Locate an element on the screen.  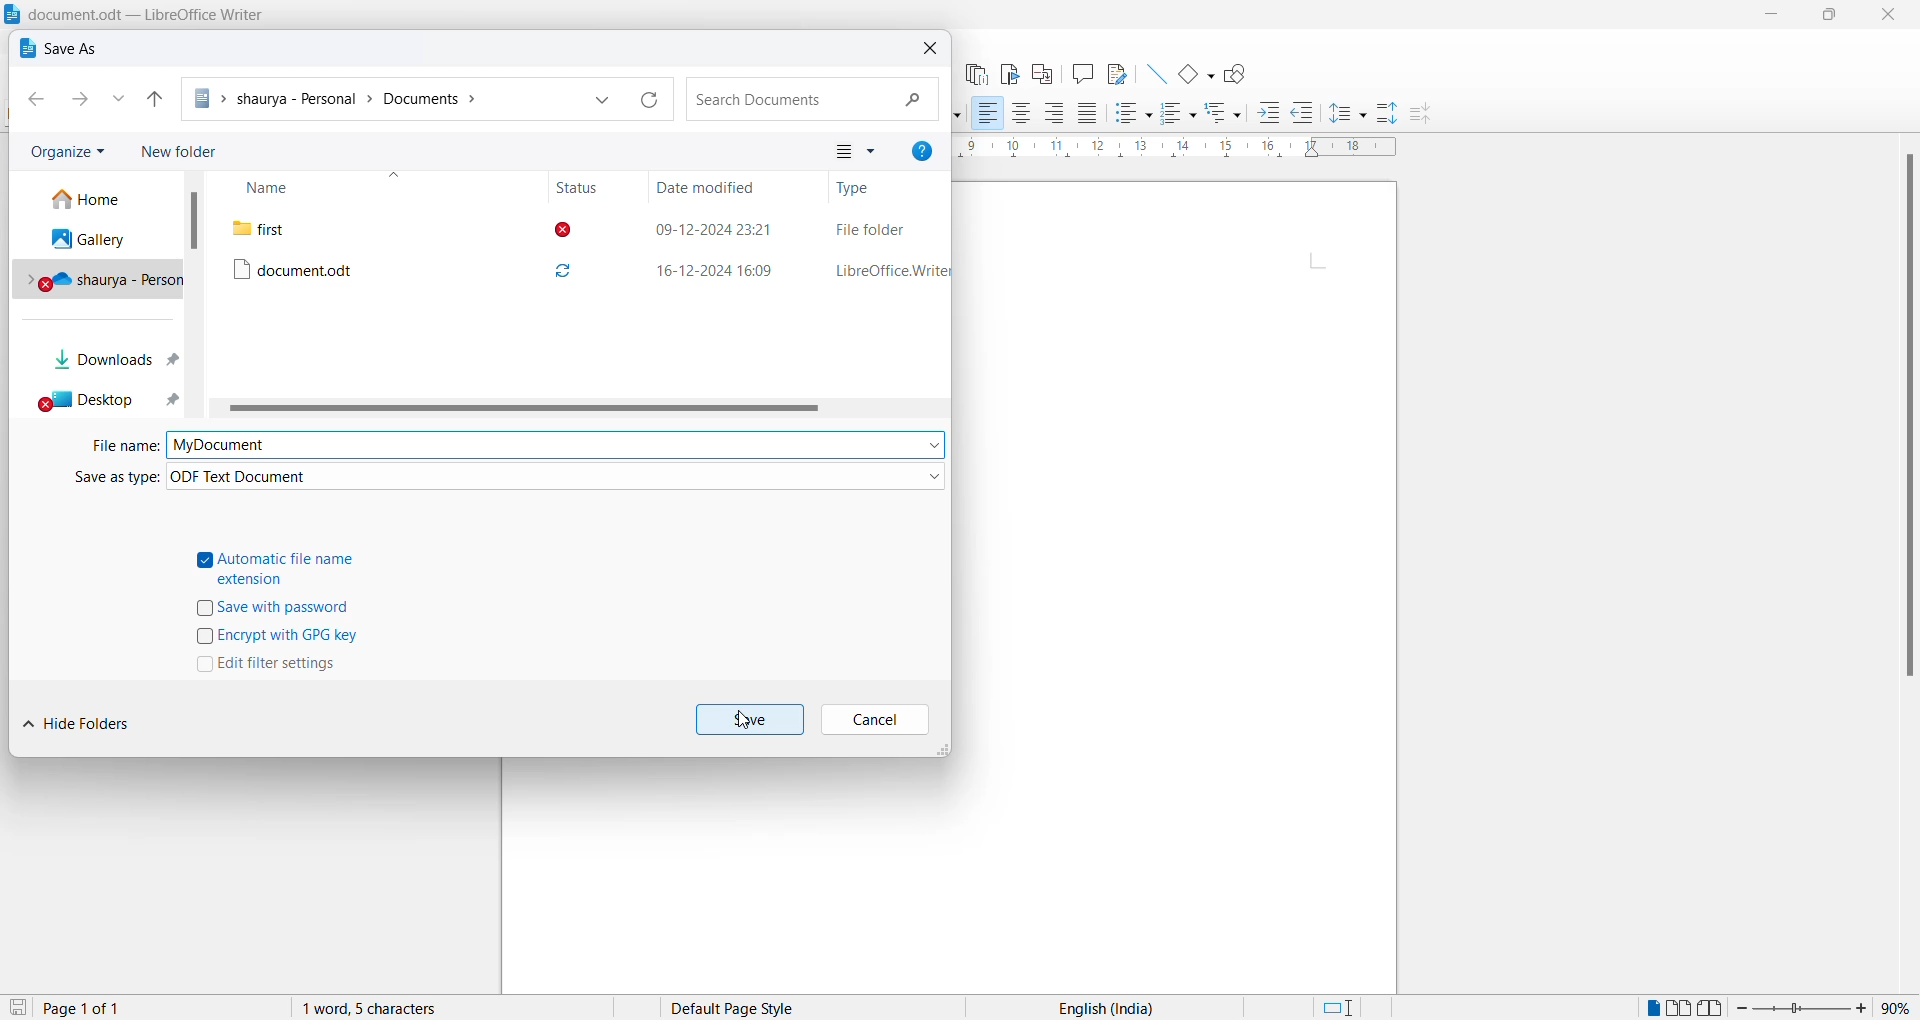
Type is located at coordinates (859, 189).